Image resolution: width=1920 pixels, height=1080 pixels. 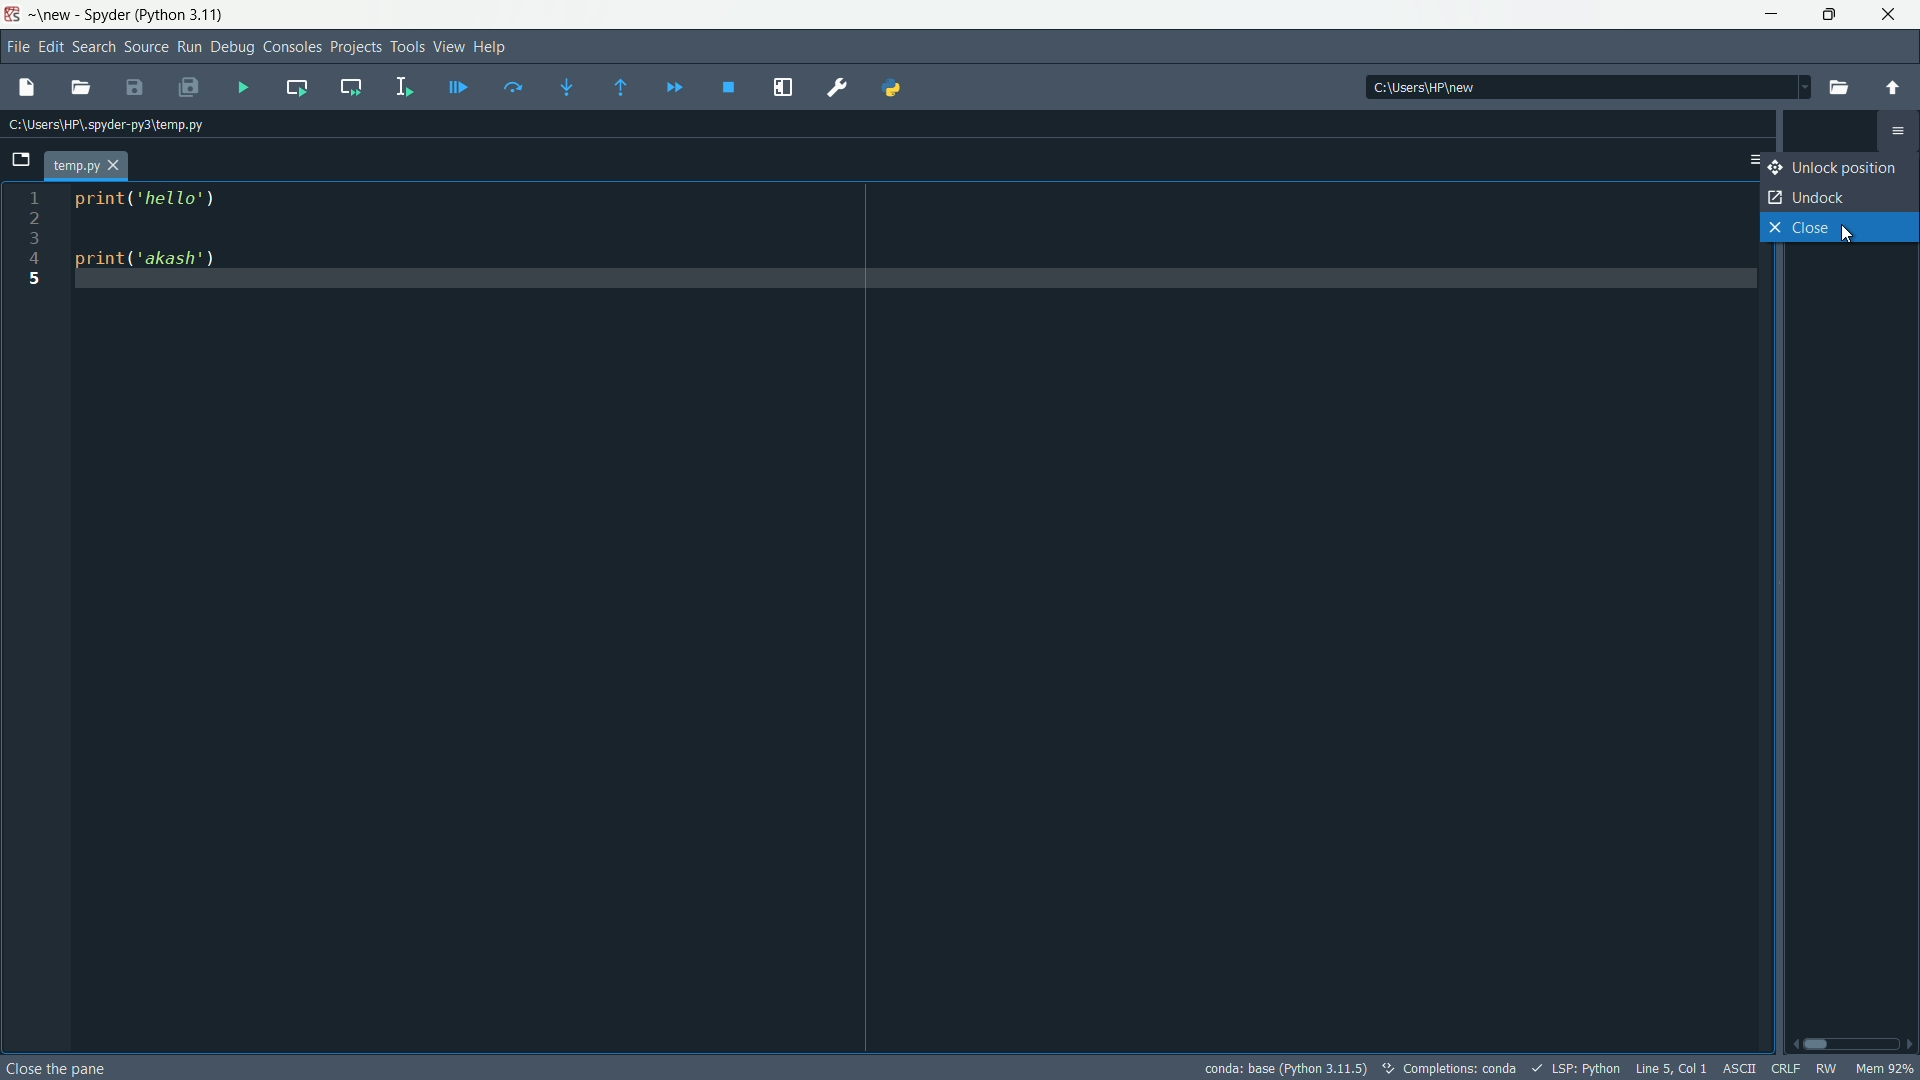 I want to click on restore, so click(x=1829, y=15).